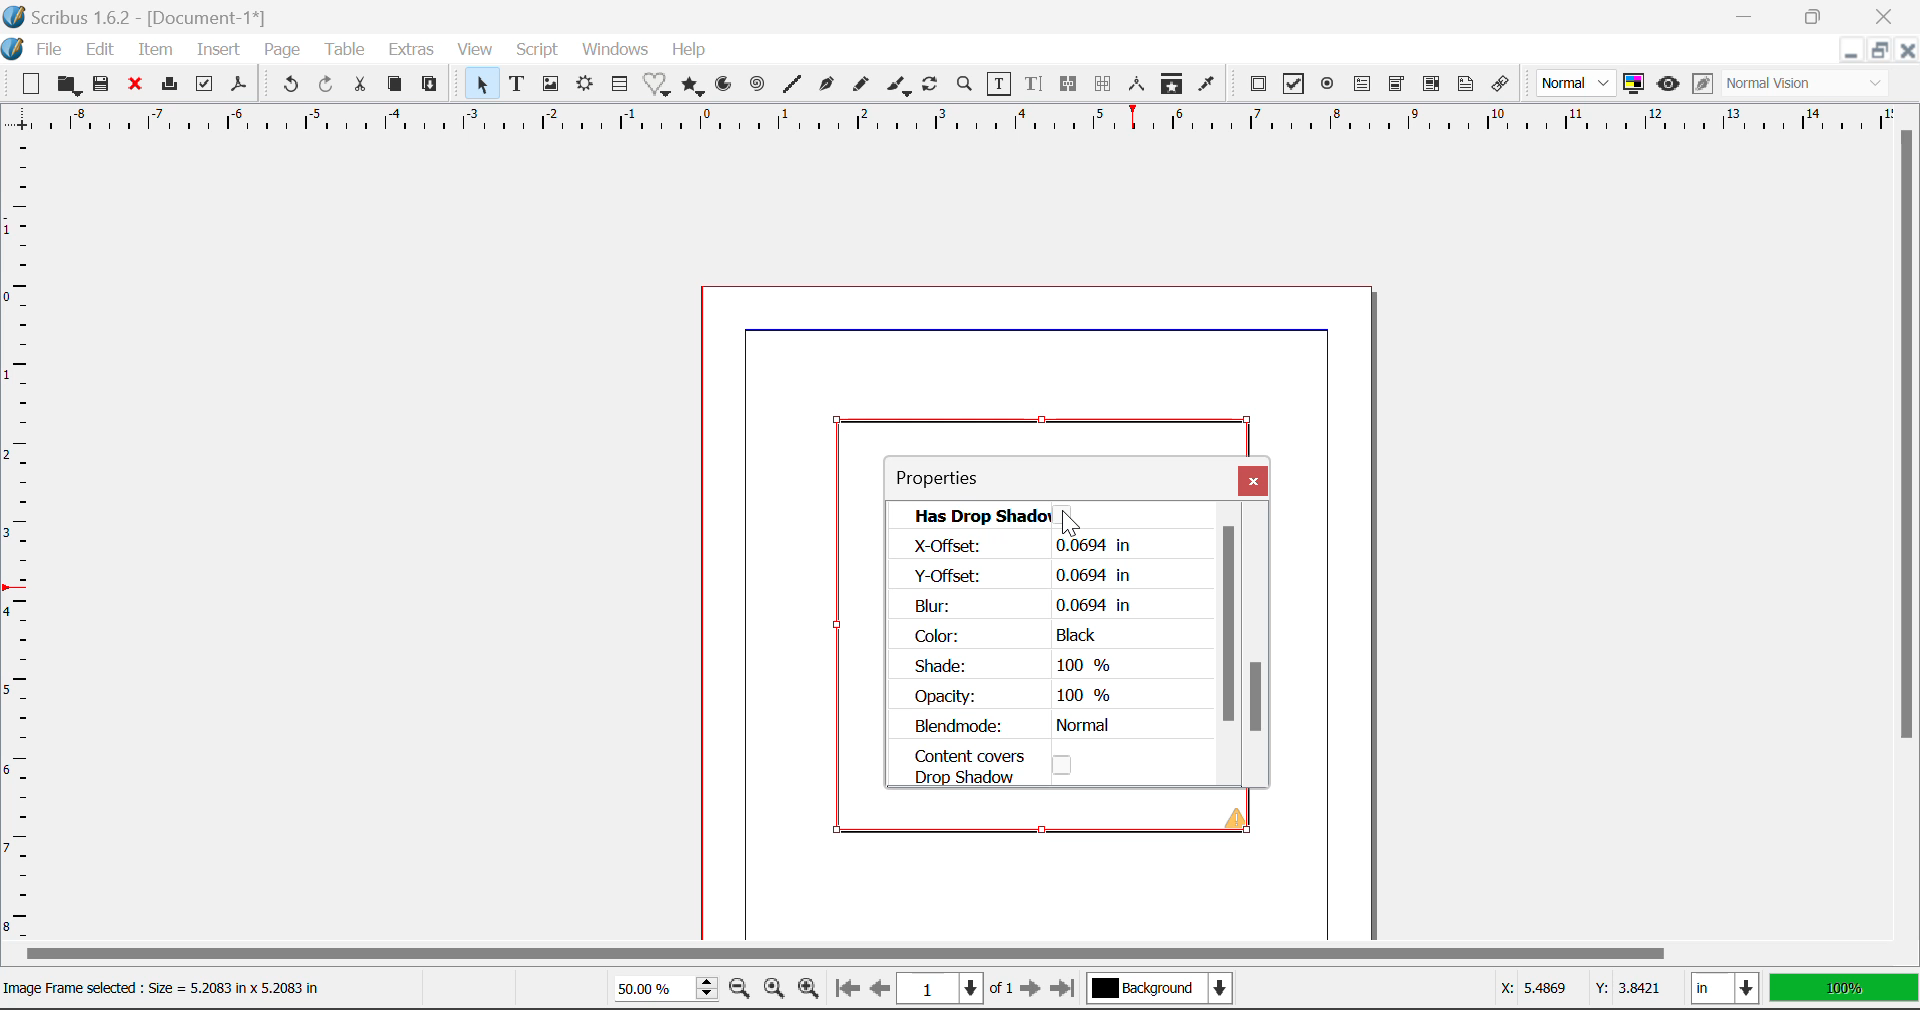 This screenshot has height=1010, width=1920. What do you see at coordinates (217, 50) in the screenshot?
I see `Insert` at bounding box center [217, 50].